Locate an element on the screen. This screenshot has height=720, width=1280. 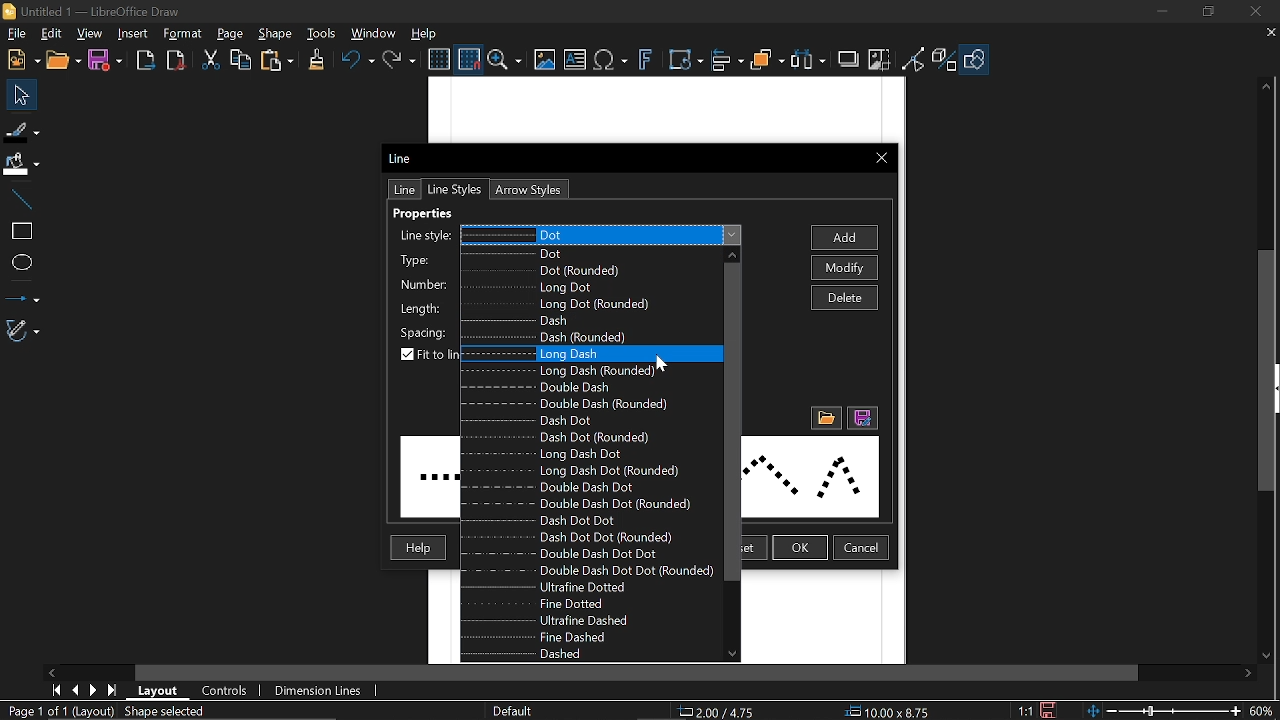
Insert image is located at coordinates (543, 61).